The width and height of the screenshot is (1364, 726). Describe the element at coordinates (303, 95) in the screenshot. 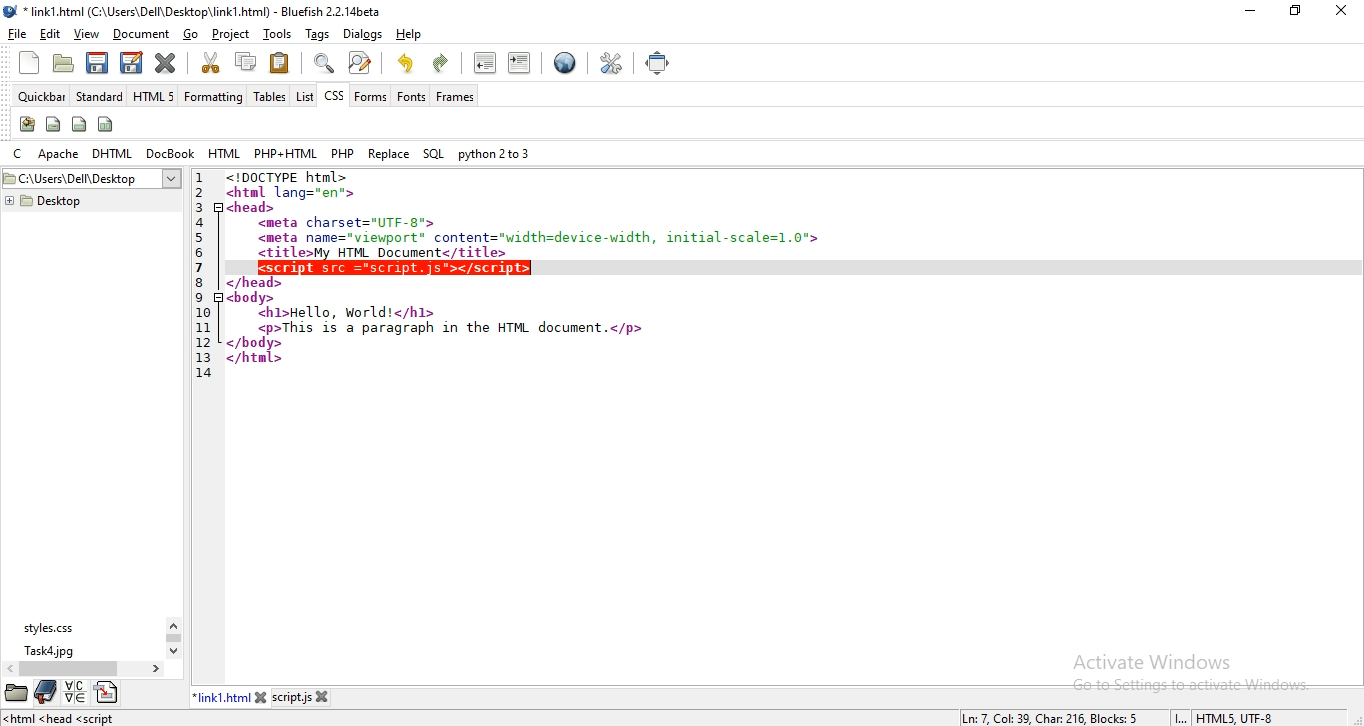

I see `list` at that location.